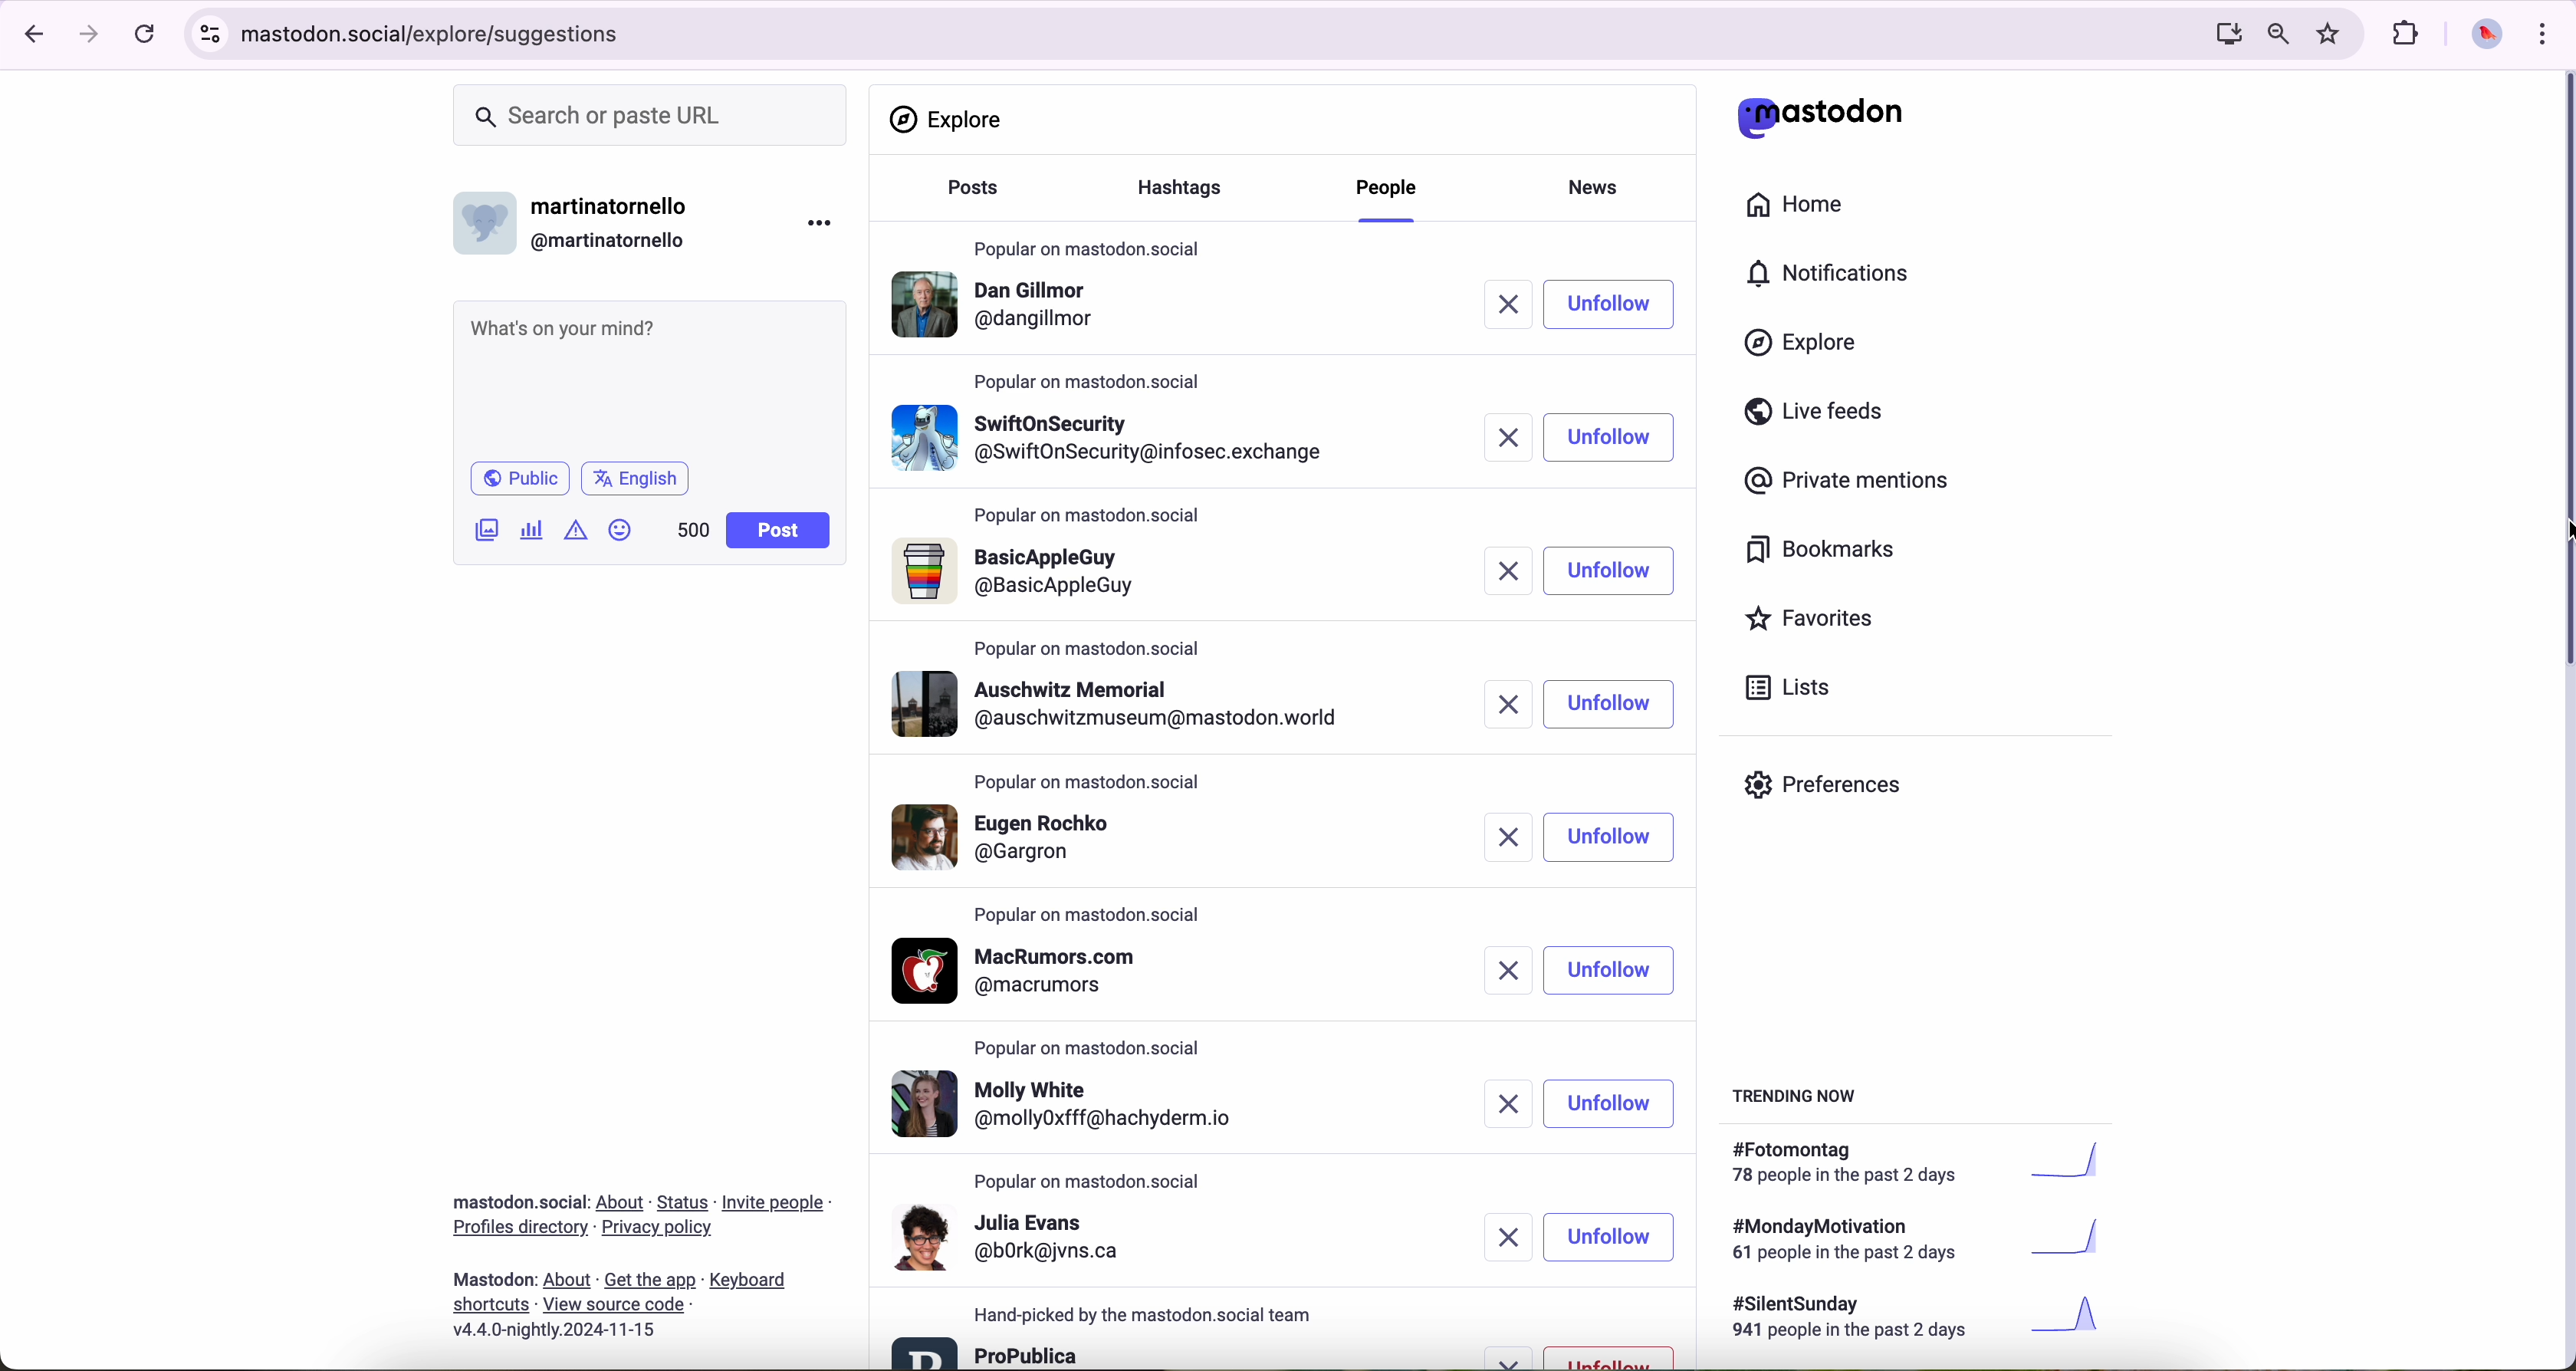 The height and width of the screenshot is (1371, 2576). Describe the element at coordinates (1505, 837) in the screenshot. I see `remove` at that location.